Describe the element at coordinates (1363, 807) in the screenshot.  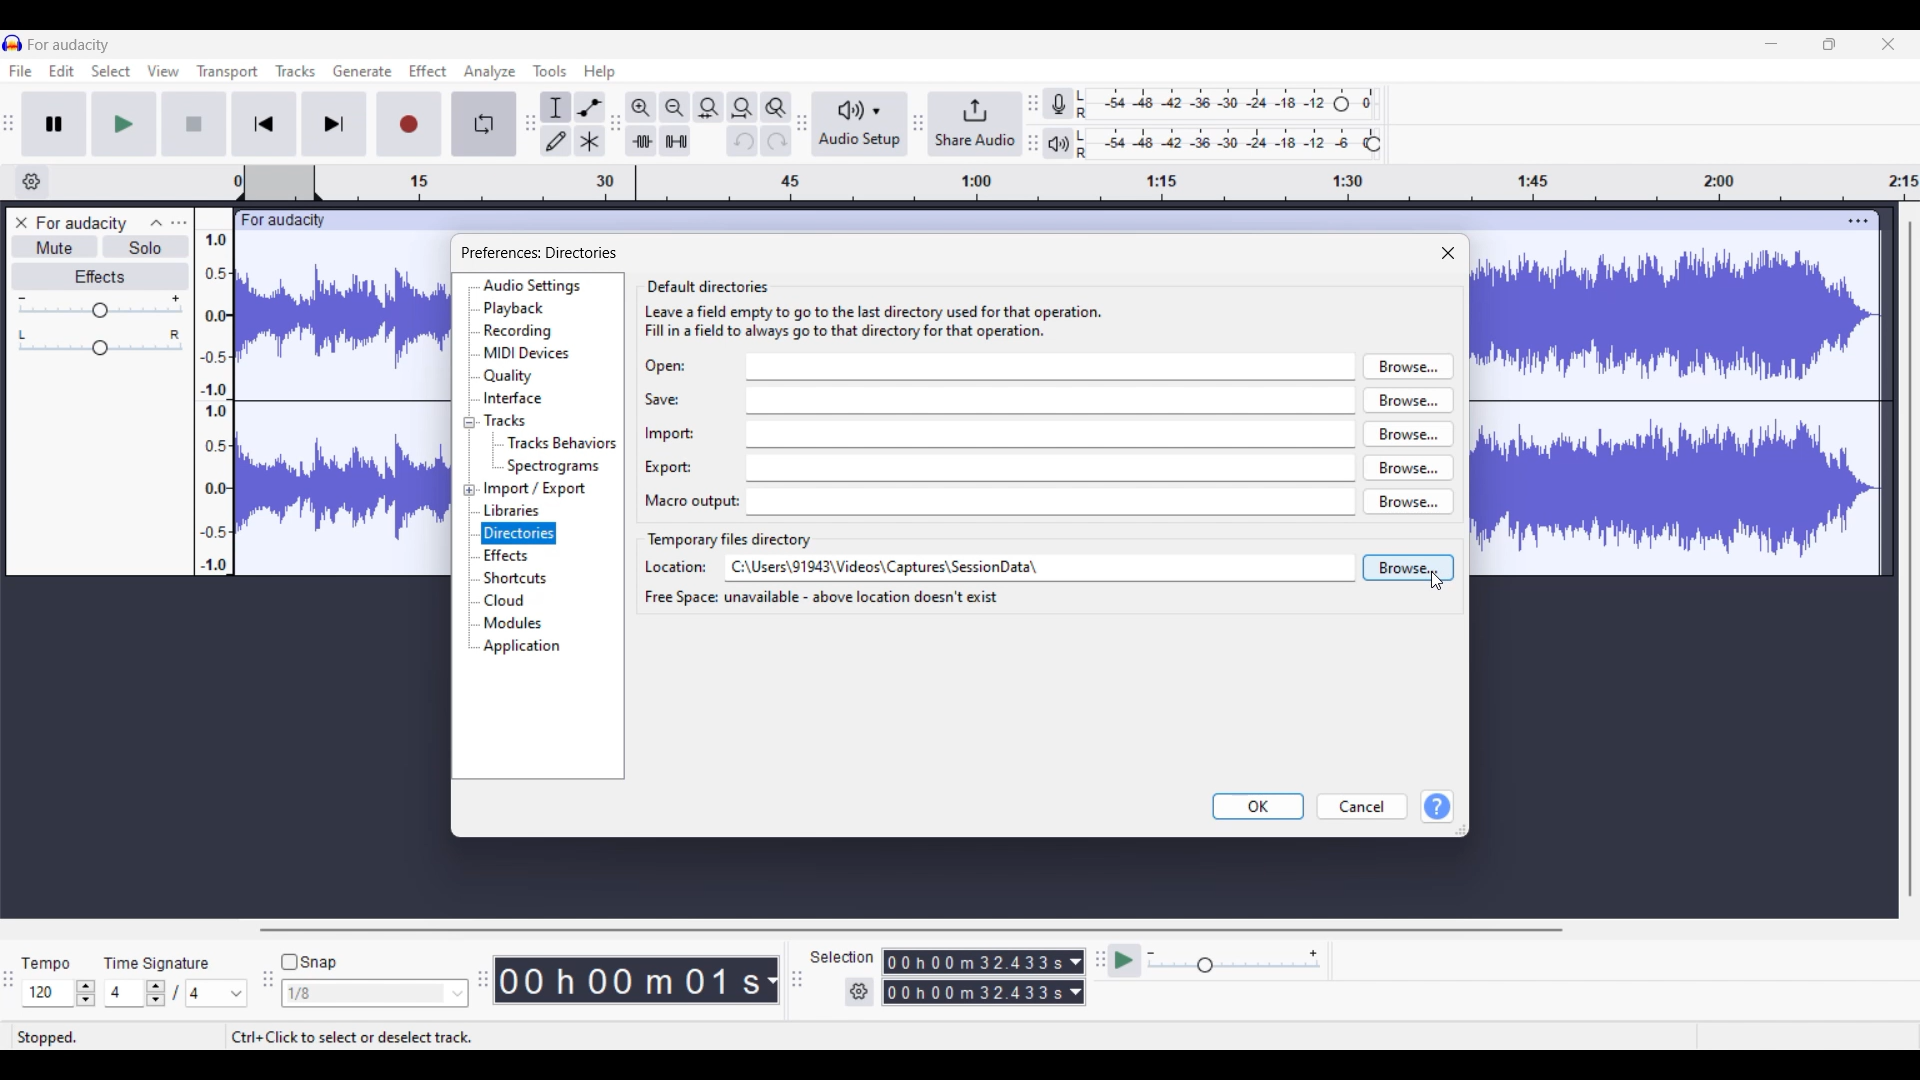
I see `Cancel` at that location.